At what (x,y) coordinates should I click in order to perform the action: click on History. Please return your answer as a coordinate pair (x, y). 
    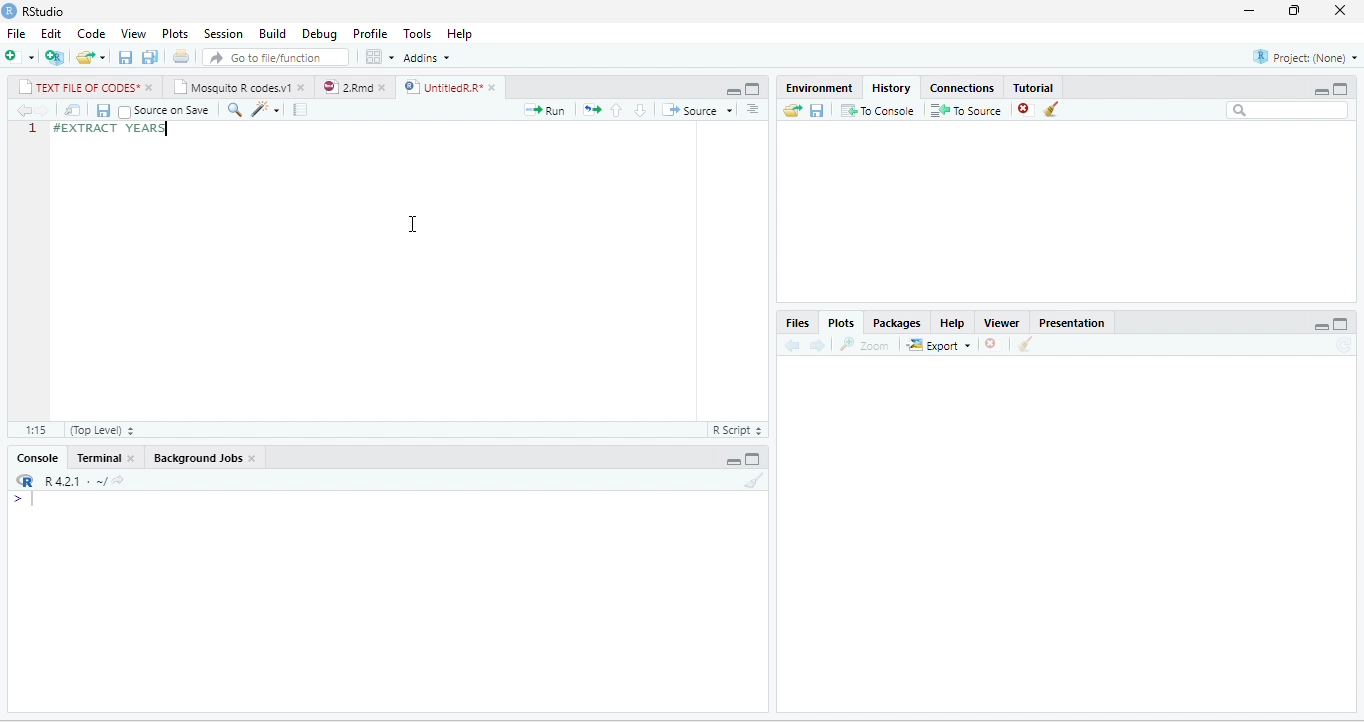
    Looking at the image, I should click on (891, 89).